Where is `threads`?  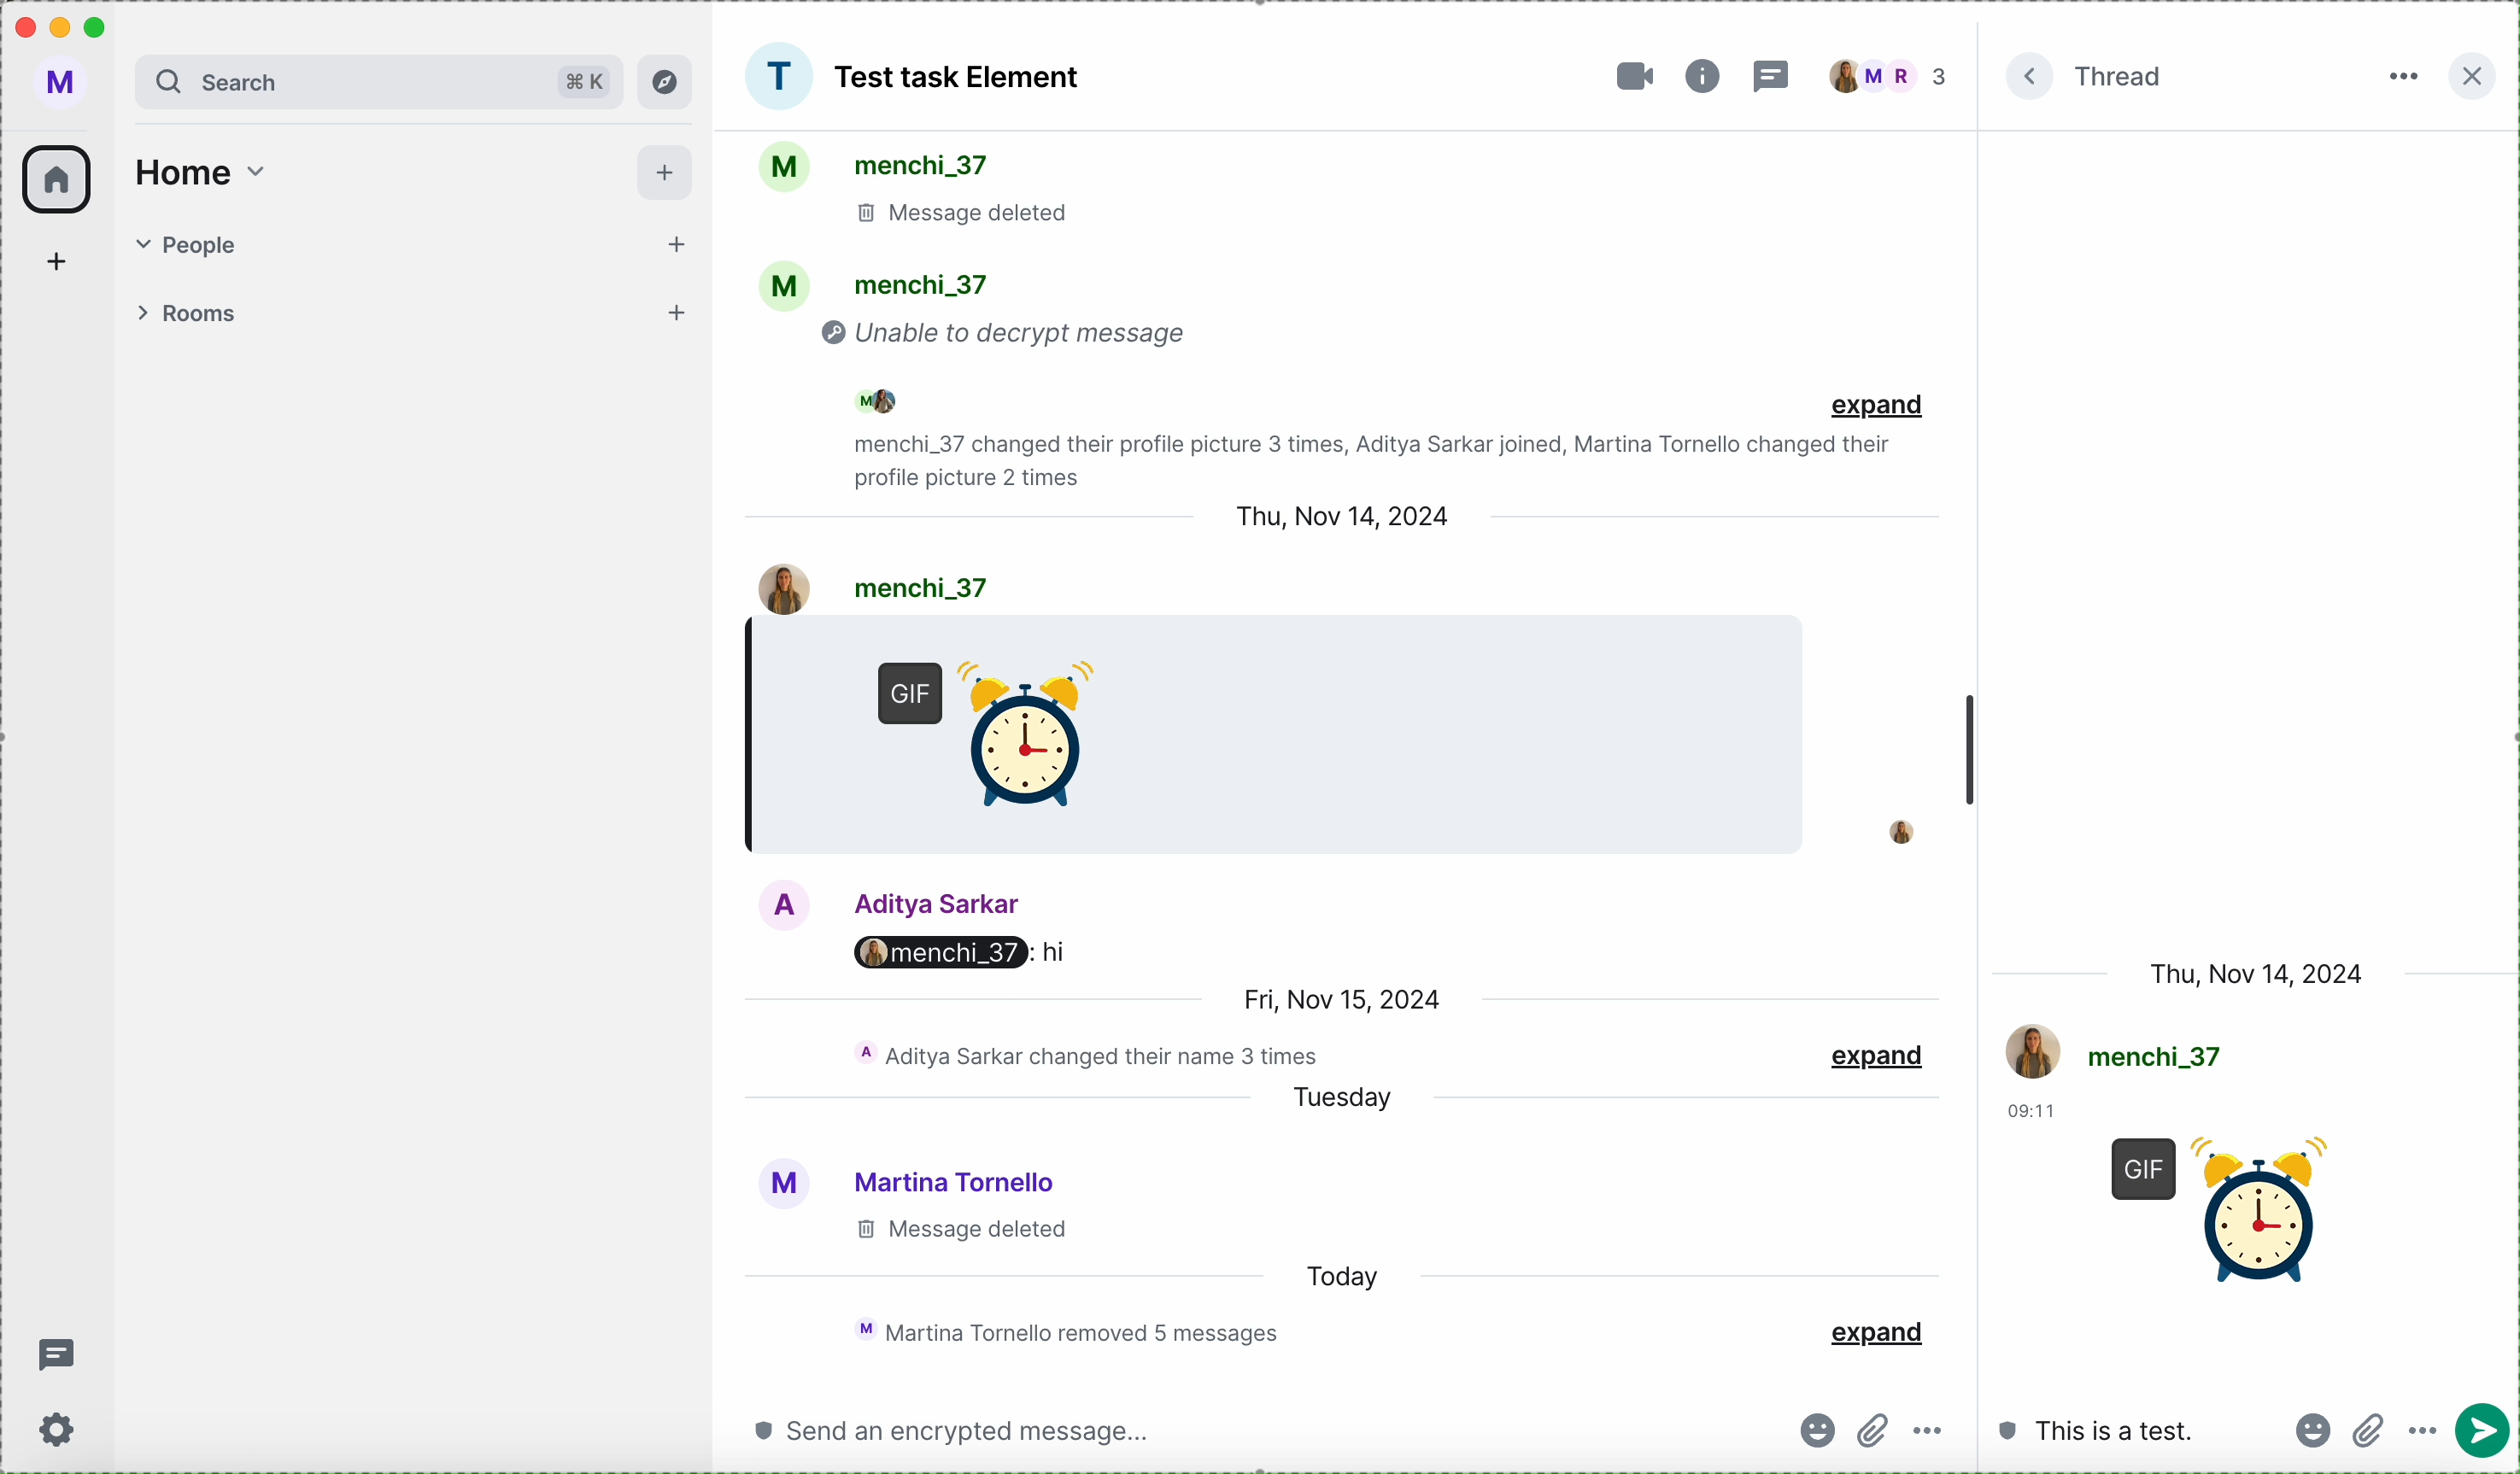 threads is located at coordinates (57, 1358).